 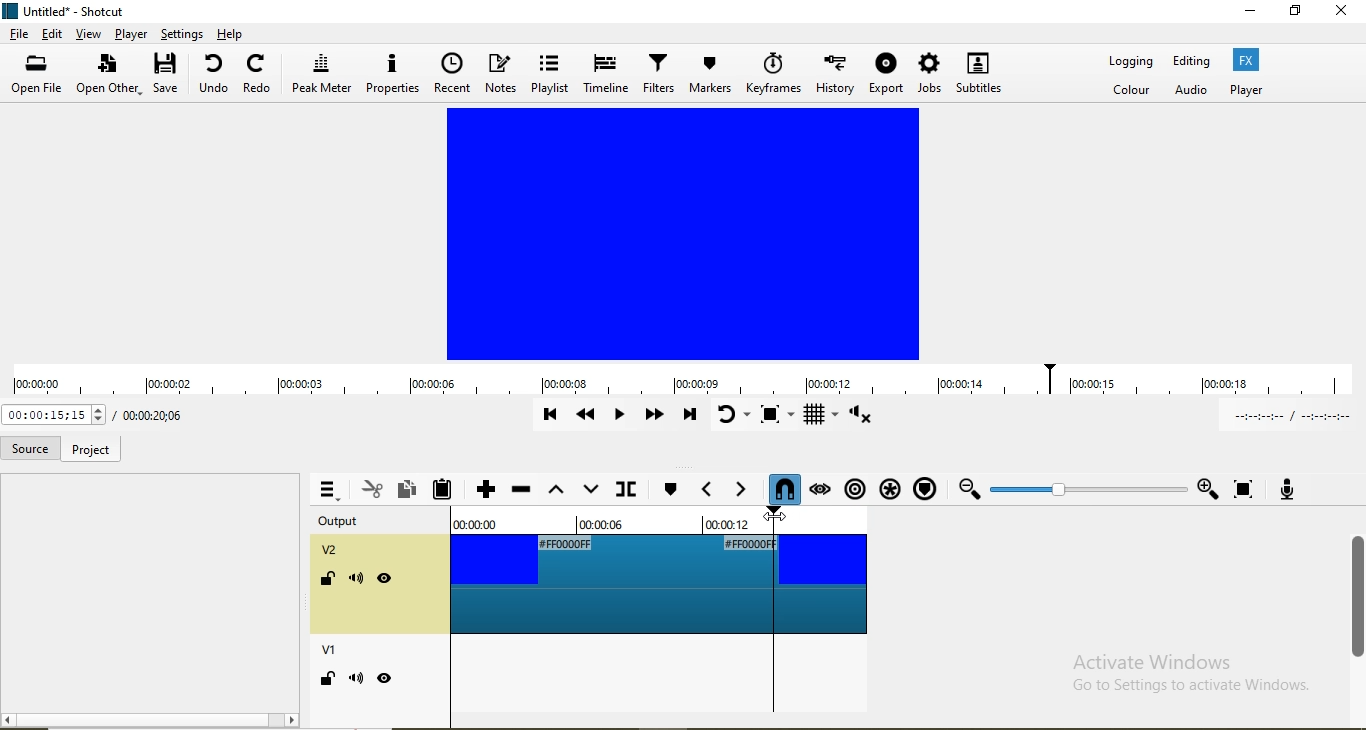 What do you see at coordinates (1357, 590) in the screenshot?
I see `scroll bar` at bounding box center [1357, 590].